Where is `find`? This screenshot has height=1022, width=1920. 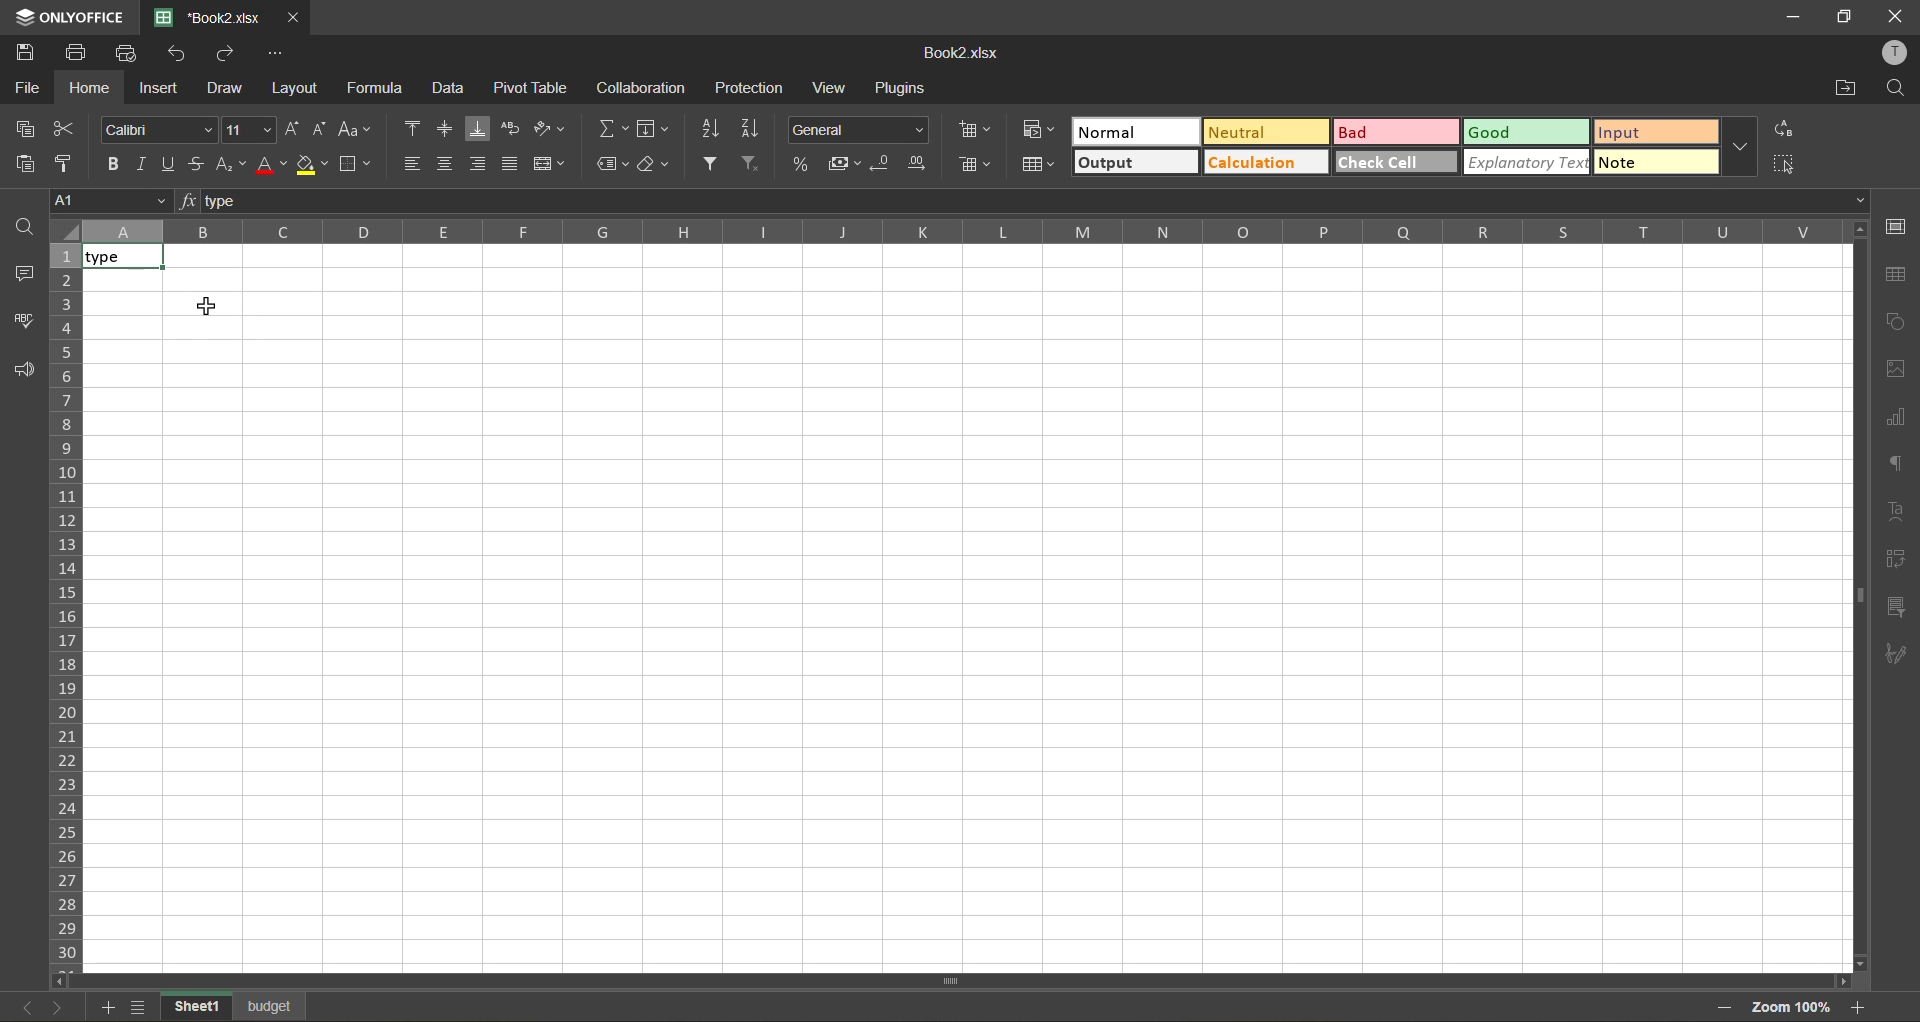 find is located at coordinates (1895, 89).